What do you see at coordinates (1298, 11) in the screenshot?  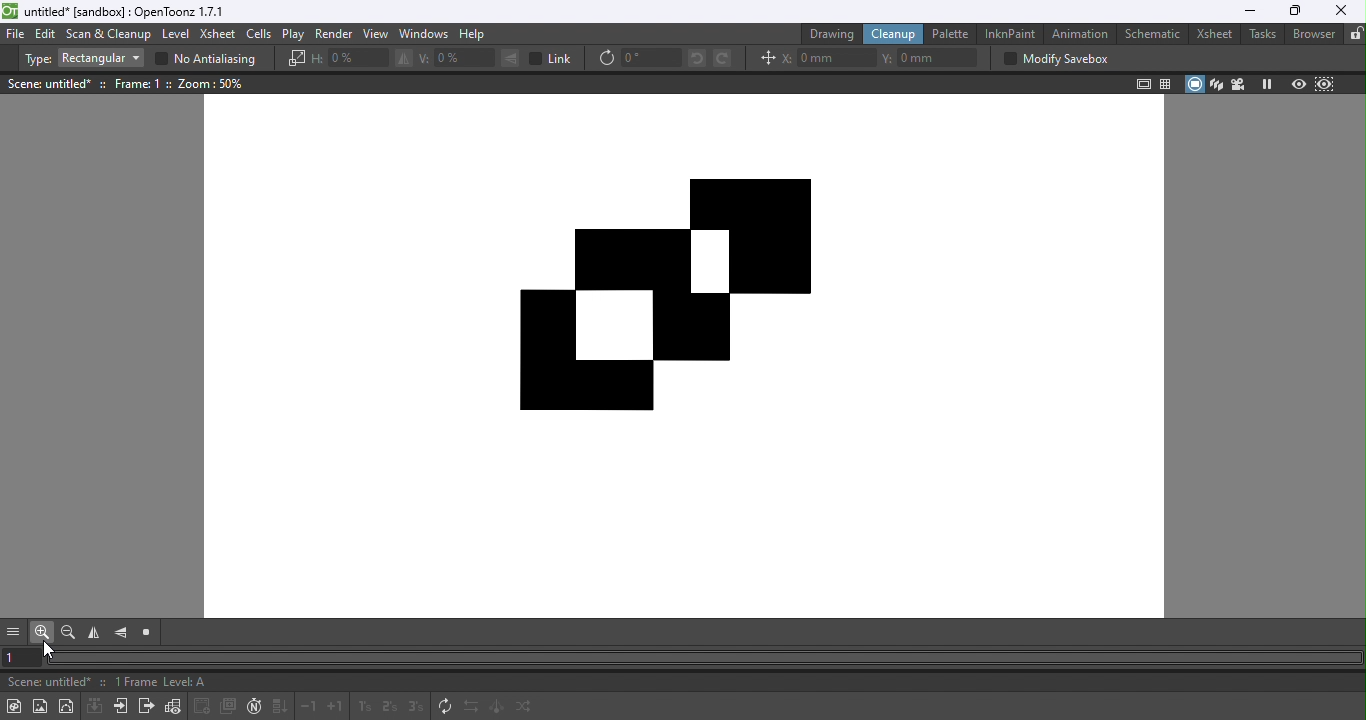 I see `Maximize` at bounding box center [1298, 11].